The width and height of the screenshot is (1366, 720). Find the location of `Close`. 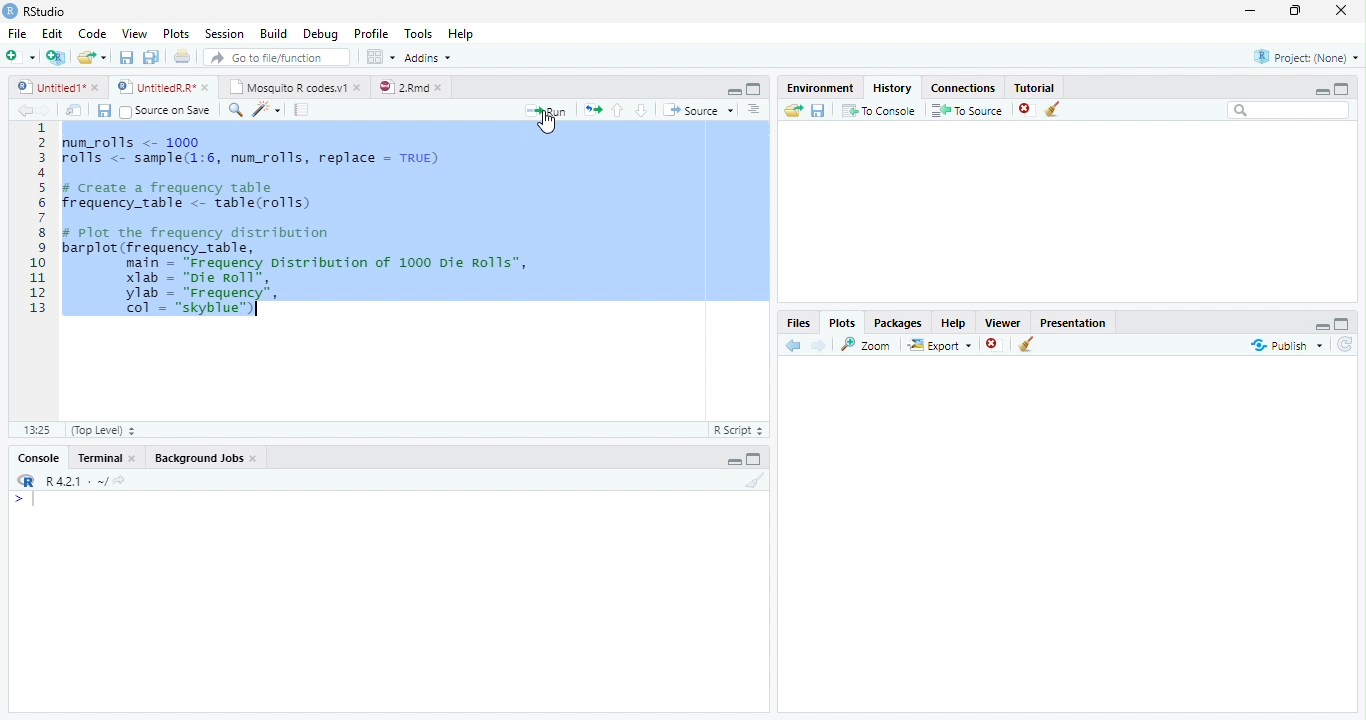

Close is located at coordinates (1343, 11).